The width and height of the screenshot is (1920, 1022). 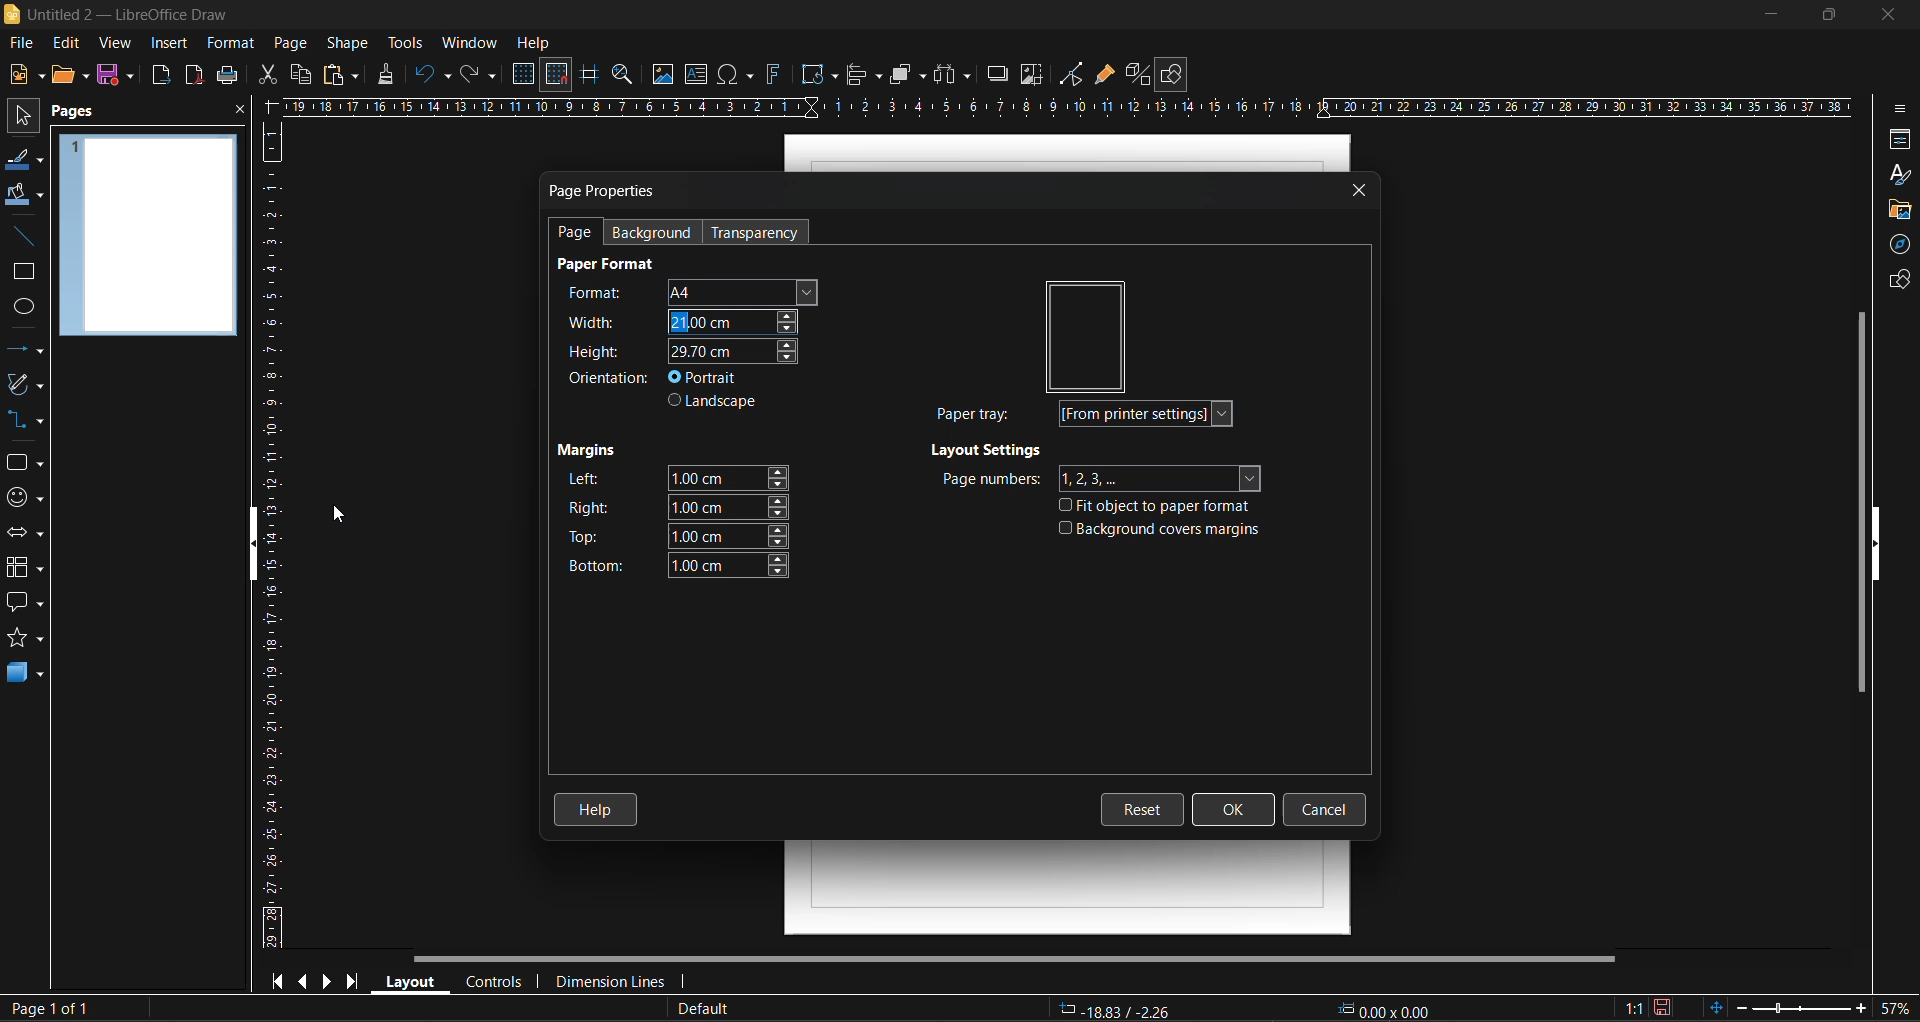 I want to click on paper tray, so click(x=1092, y=415).